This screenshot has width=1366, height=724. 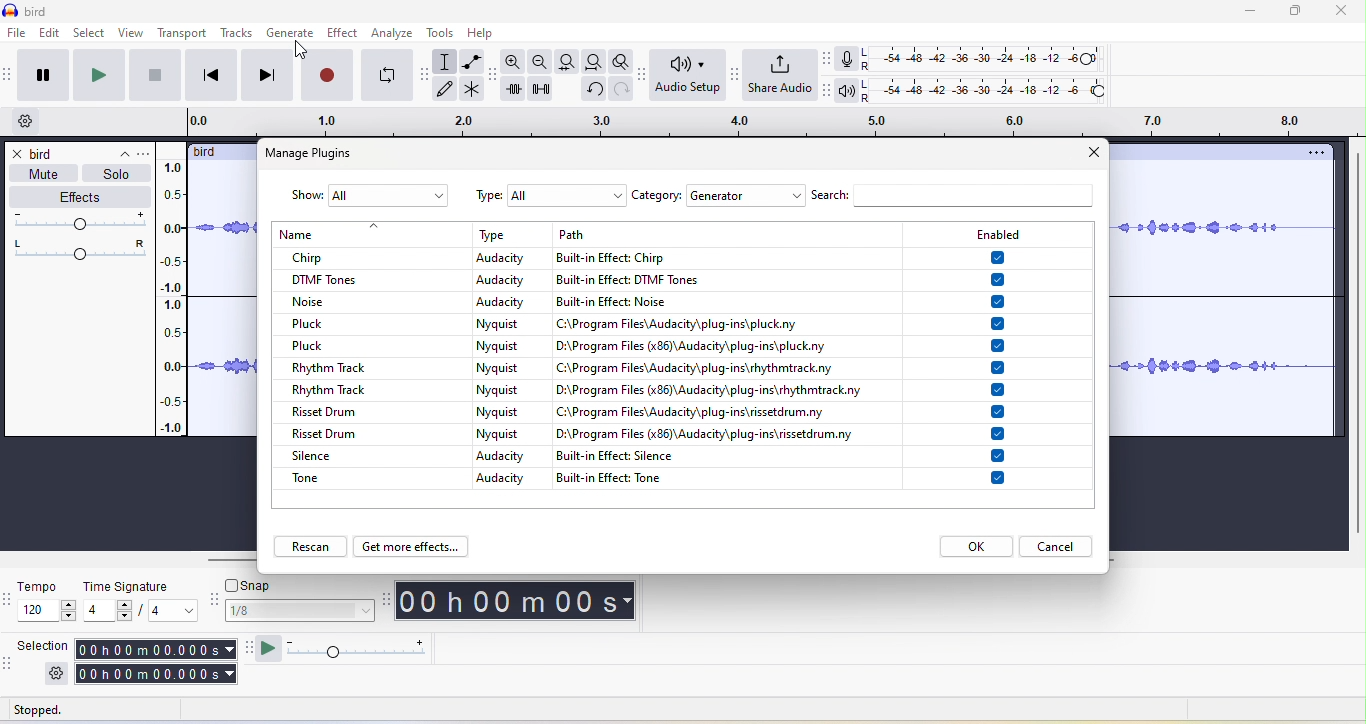 What do you see at coordinates (9, 664) in the screenshot?
I see `audacity selection toolbar` at bounding box center [9, 664].